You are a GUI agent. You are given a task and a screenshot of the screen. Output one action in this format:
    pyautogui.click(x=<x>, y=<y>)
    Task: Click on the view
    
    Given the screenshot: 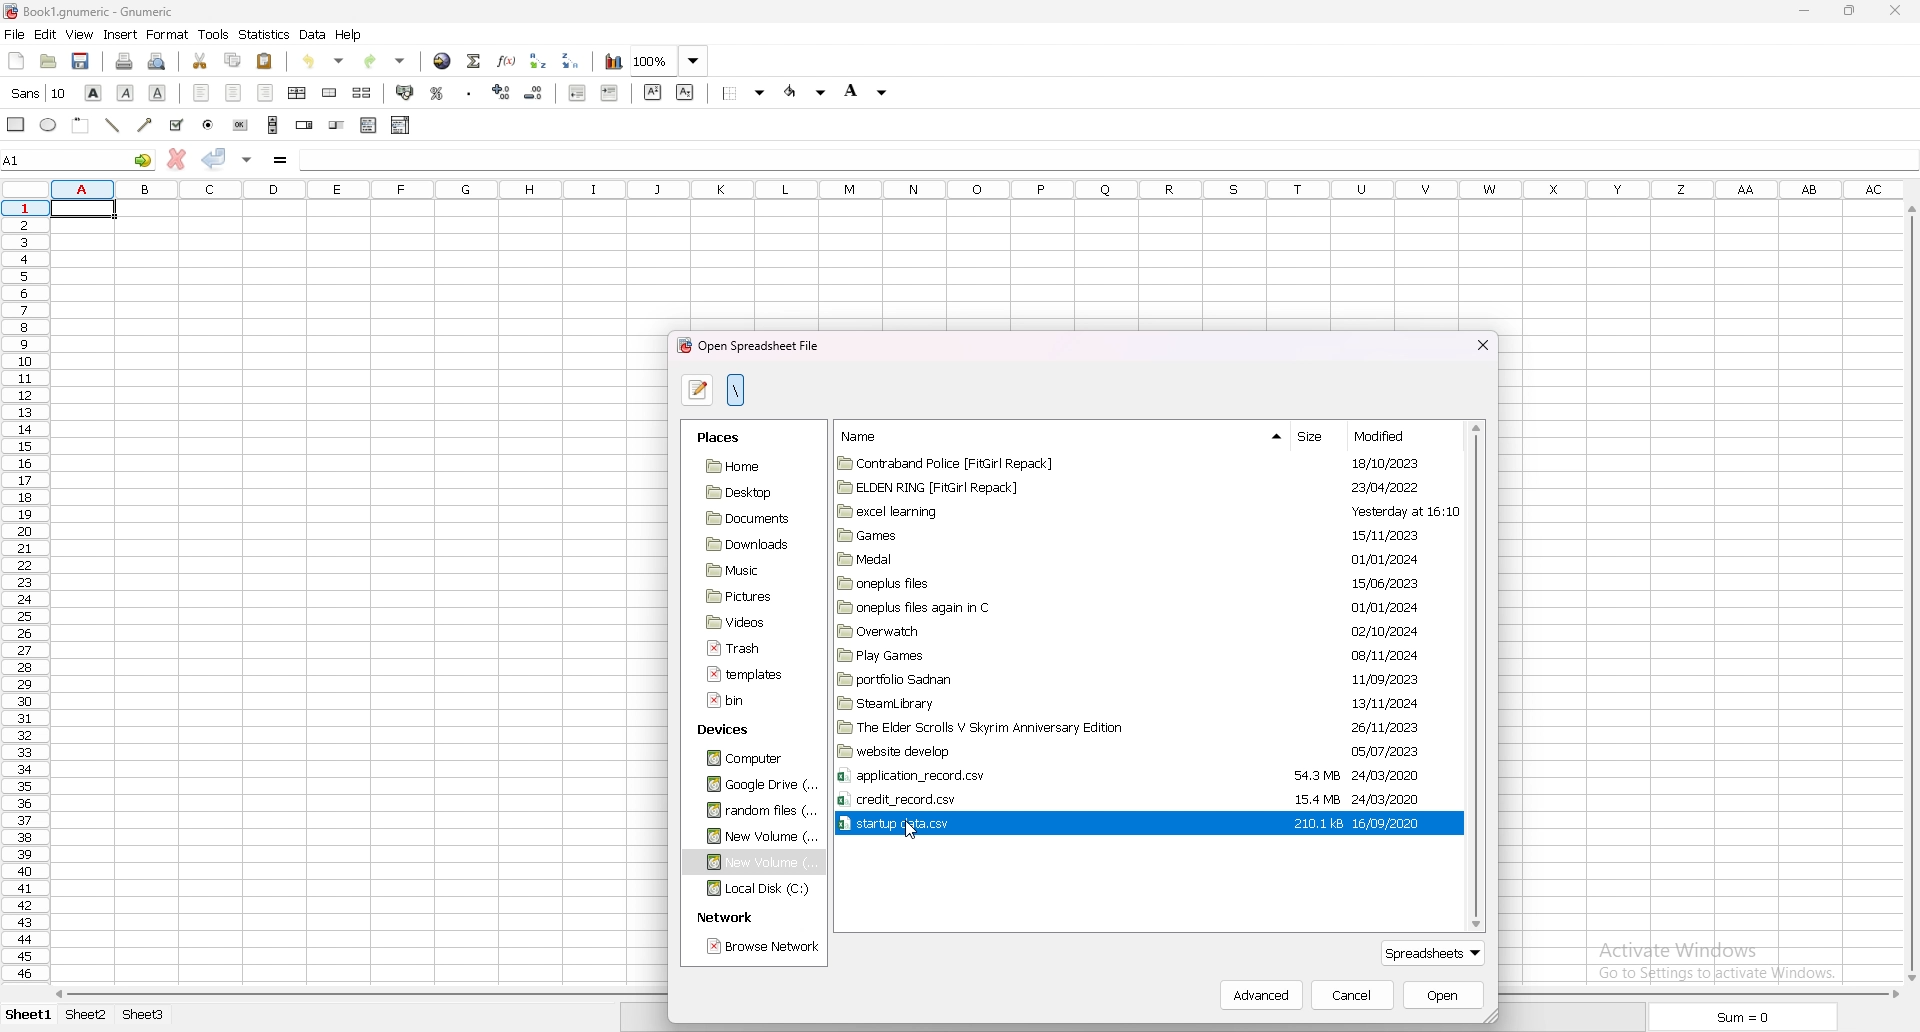 What is the action you would take?
    pyautogui.click(x=79, y=34)
    